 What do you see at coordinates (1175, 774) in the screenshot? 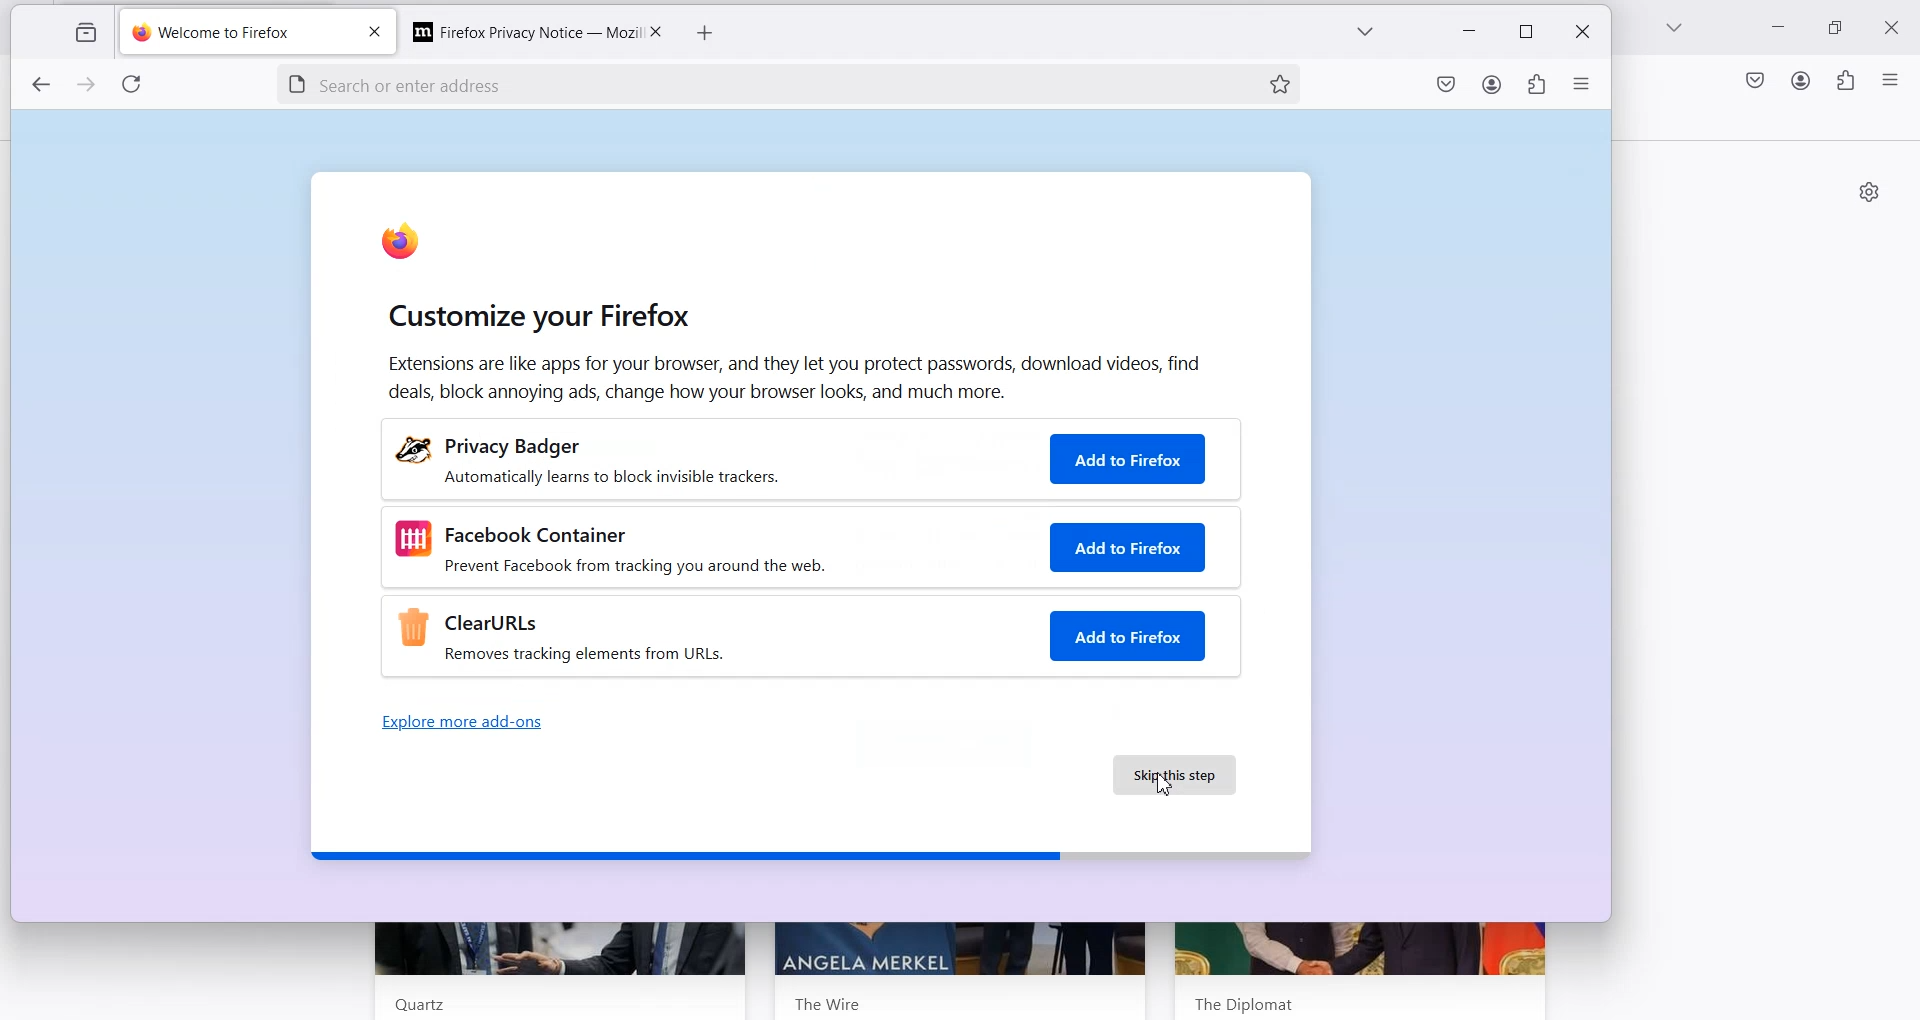
I see `Skip this Step` at bounding box center [1175, 774].